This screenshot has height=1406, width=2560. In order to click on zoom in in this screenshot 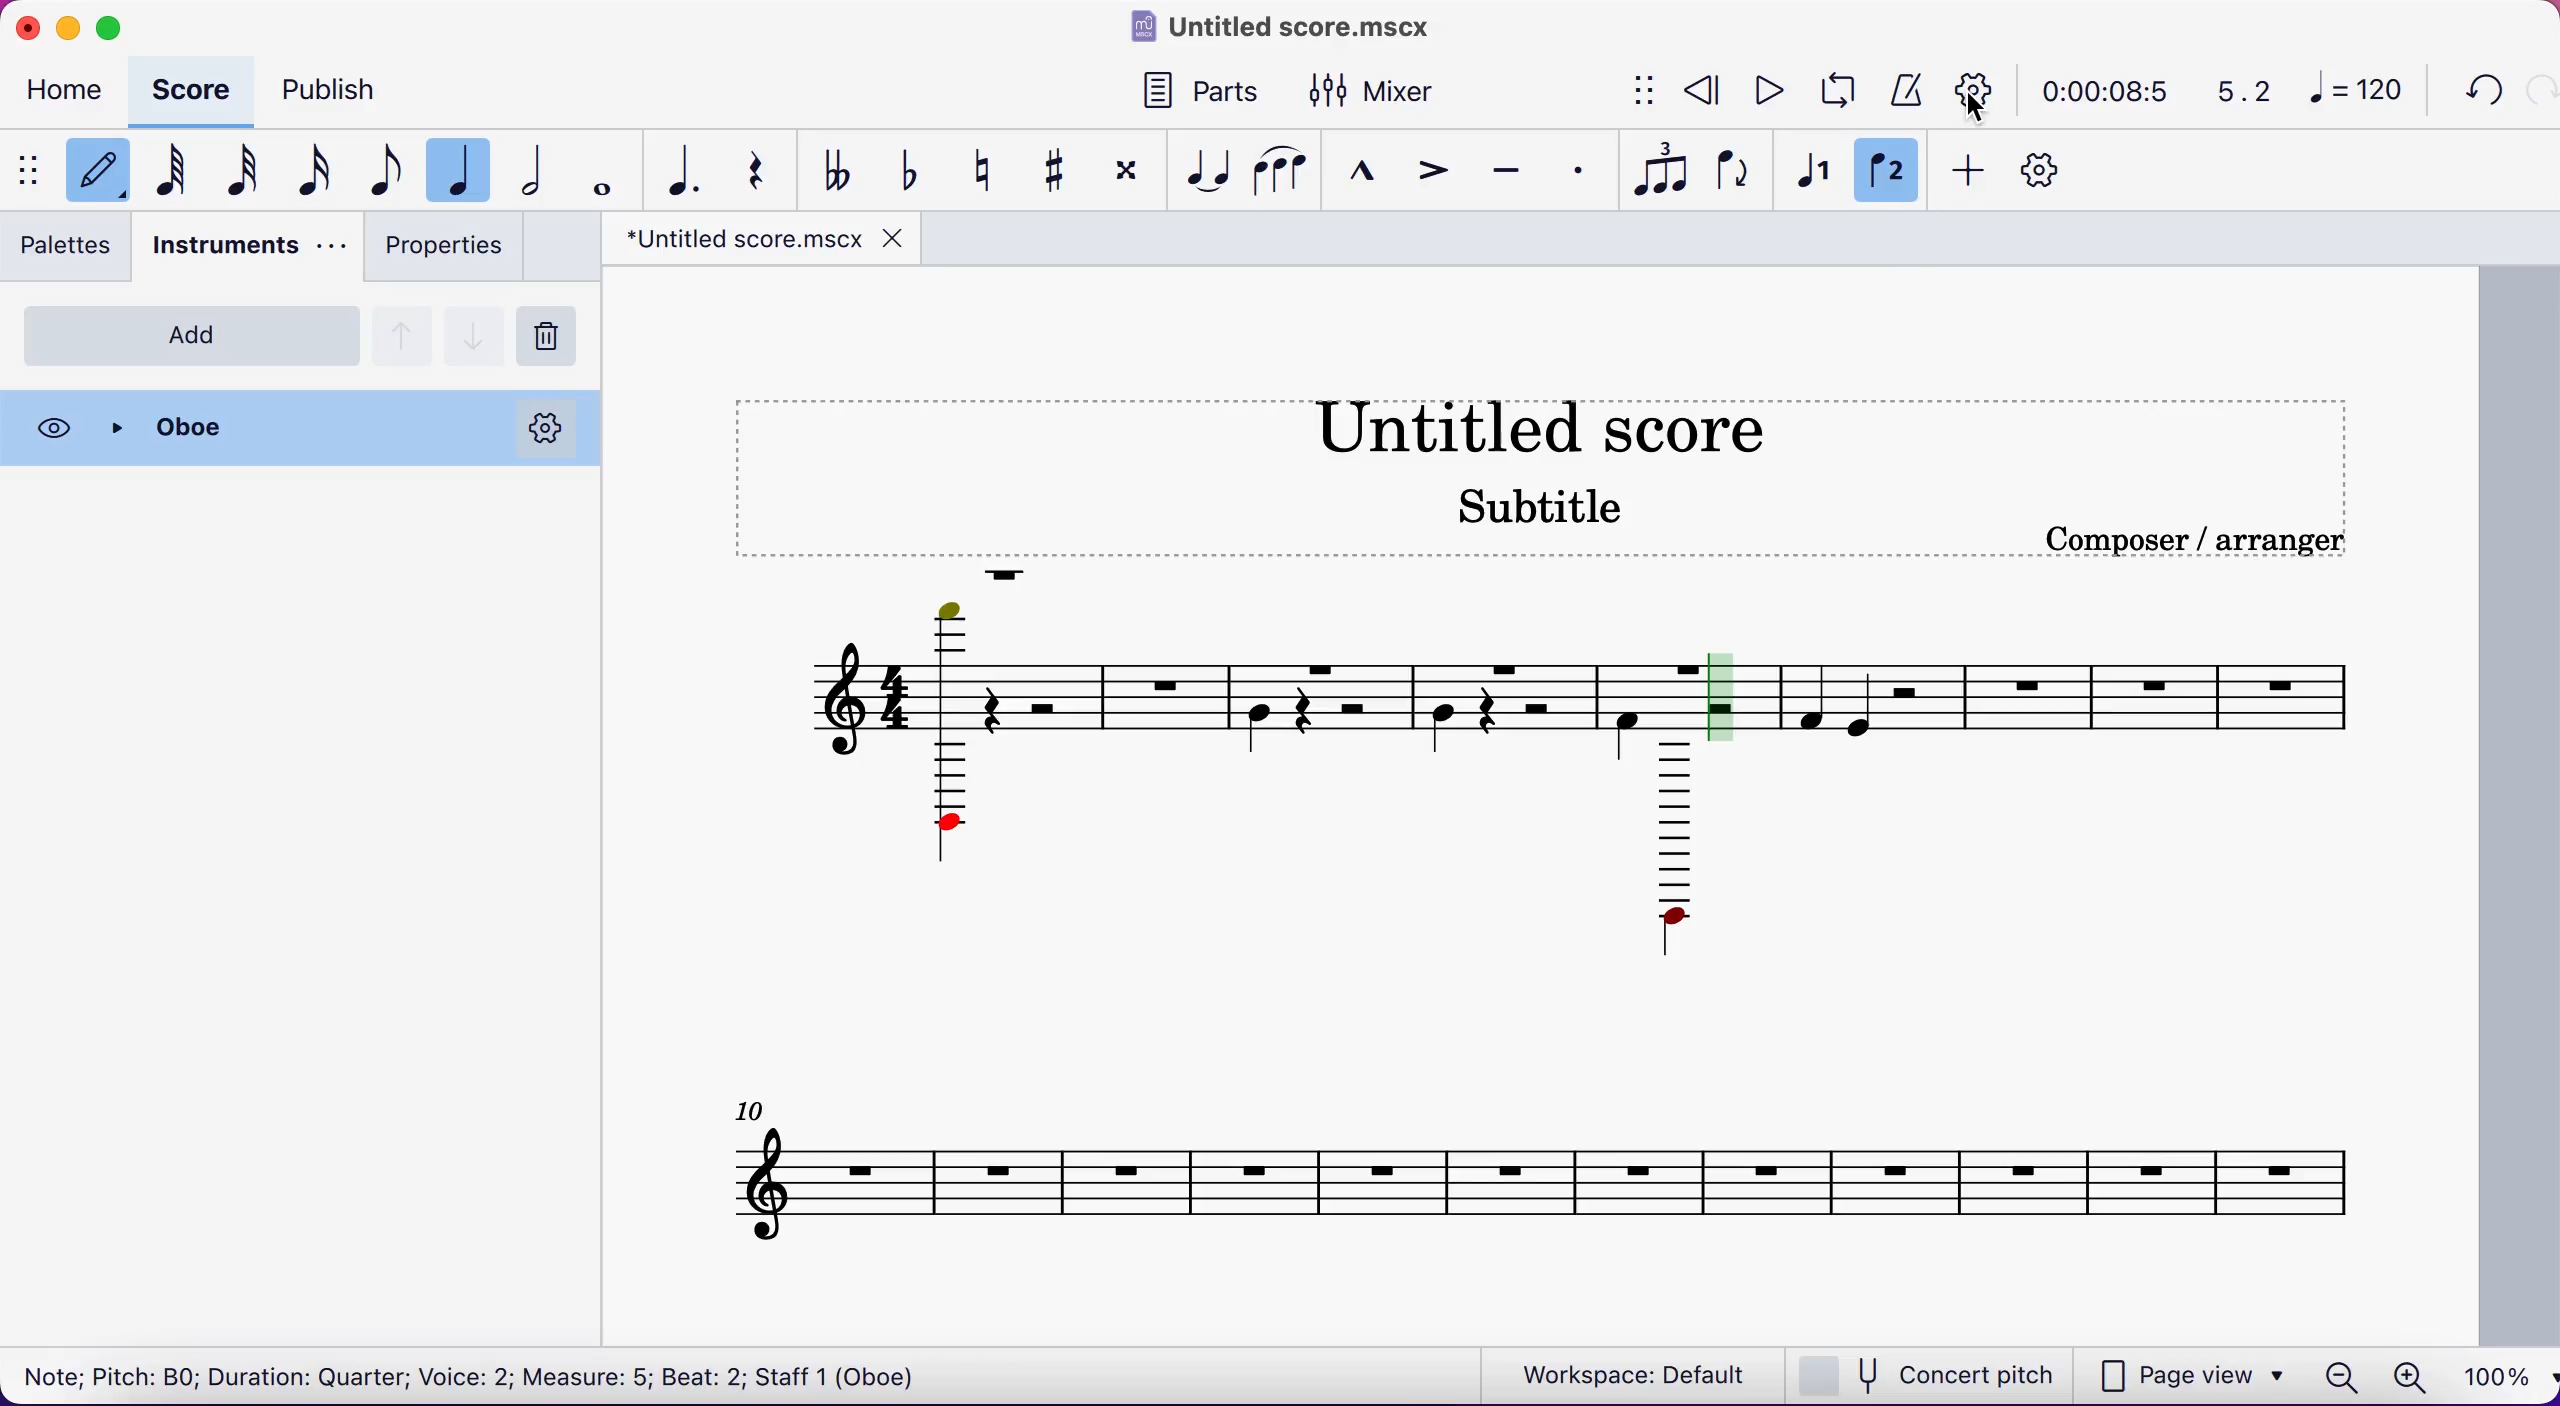, I will do `click(2408, 1372)`.